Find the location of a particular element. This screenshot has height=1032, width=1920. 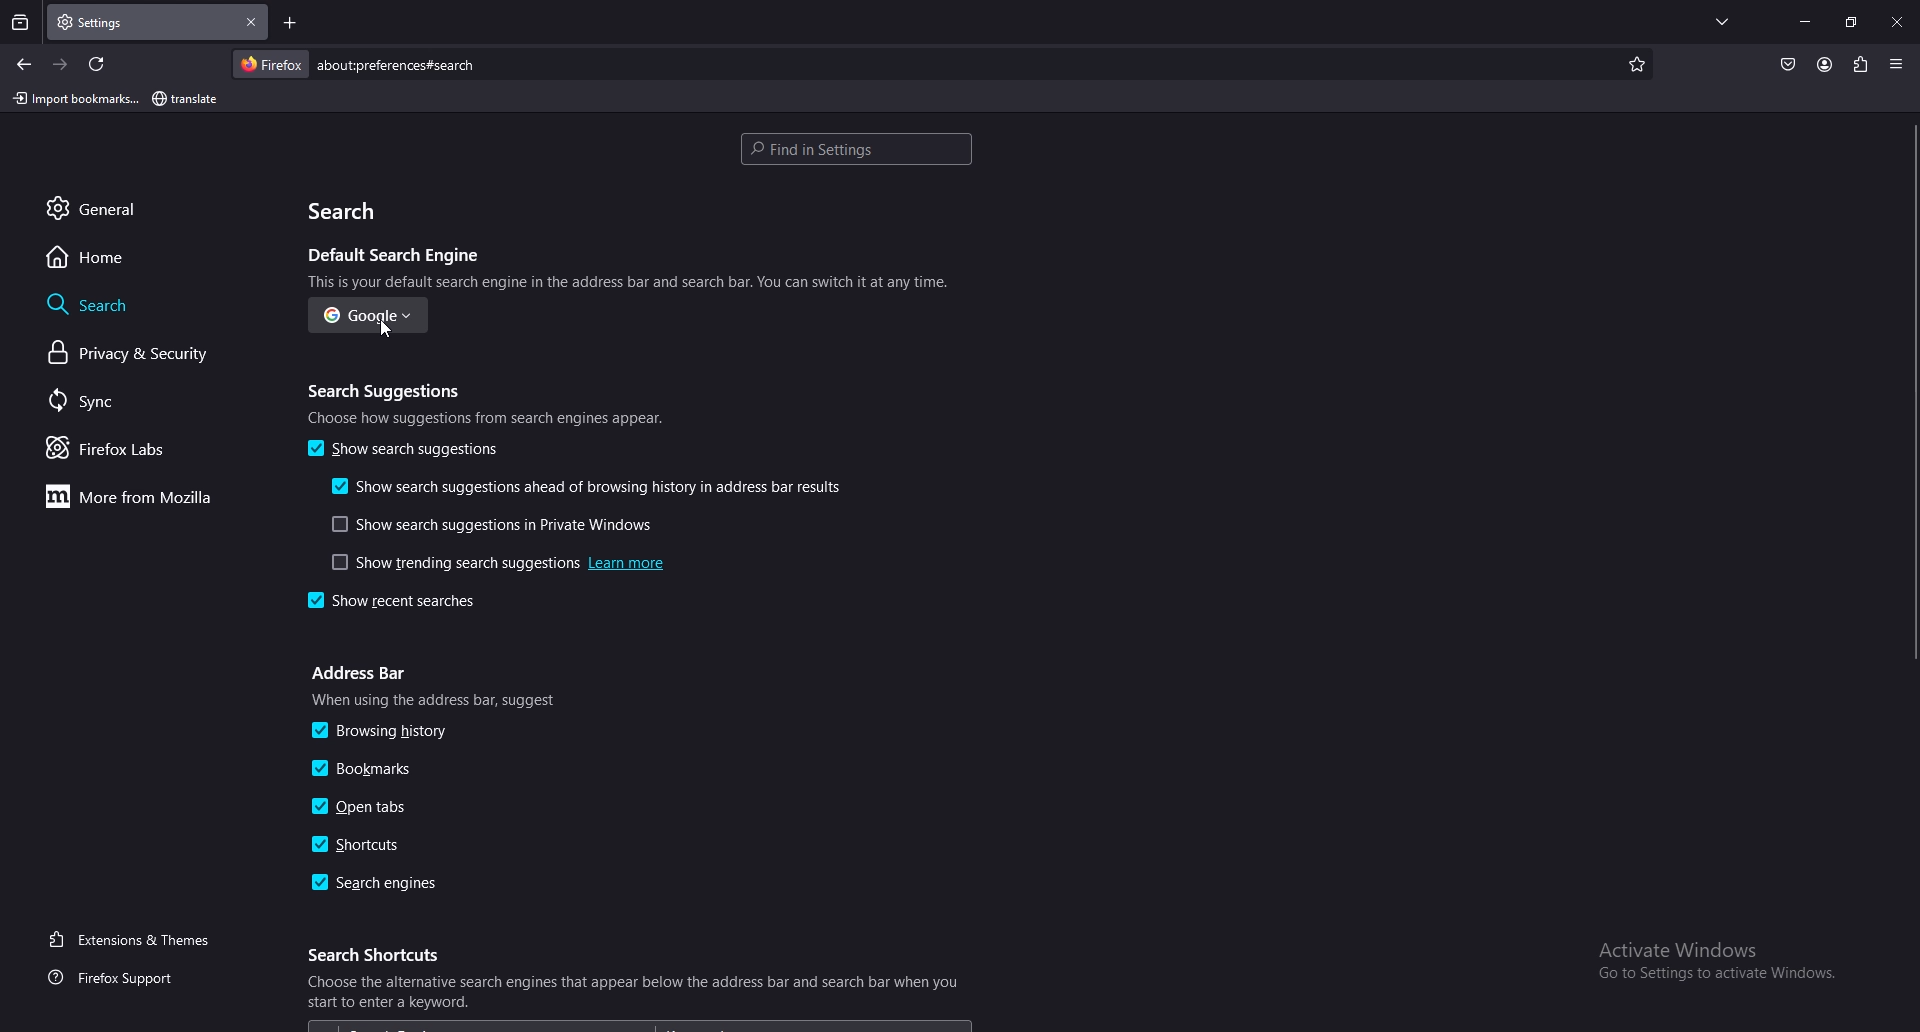

more from mozilla is located at coordinates (143, 497).